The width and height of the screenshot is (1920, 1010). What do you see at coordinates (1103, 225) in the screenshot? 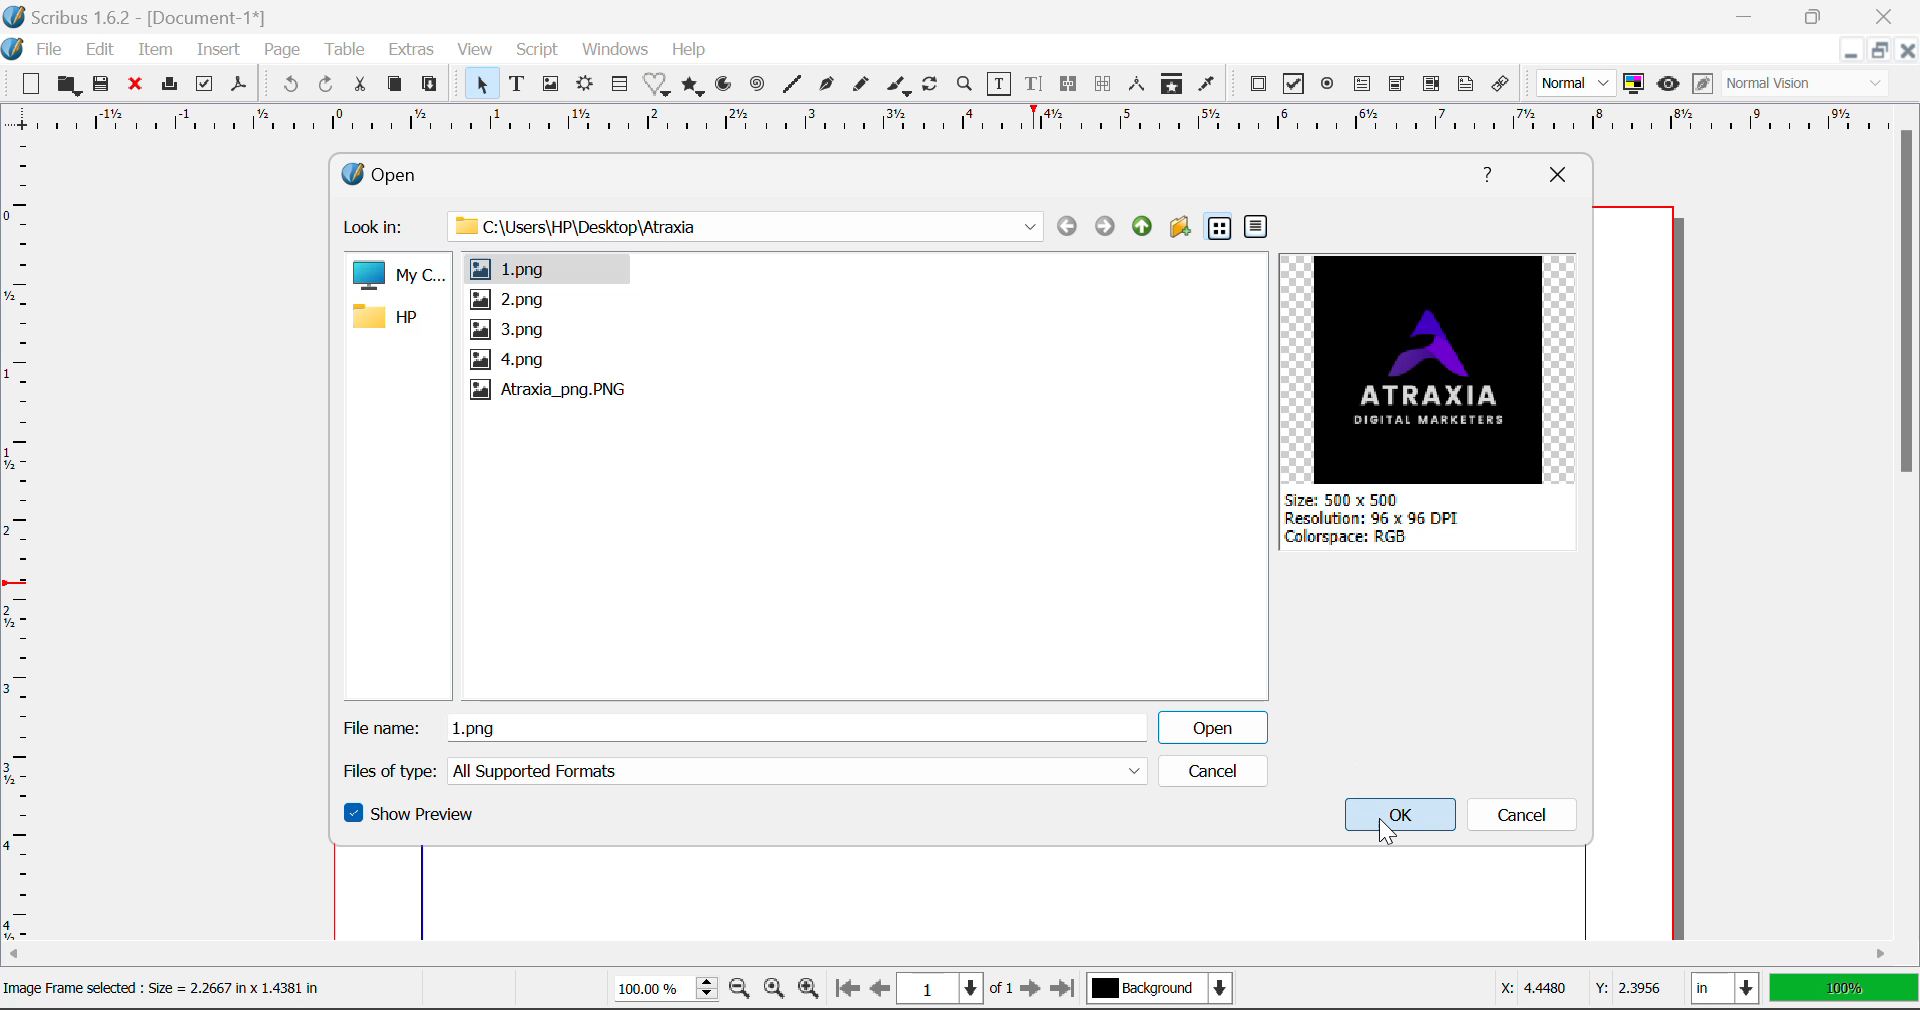
I see `Next` at bounding box center [1103, 225].